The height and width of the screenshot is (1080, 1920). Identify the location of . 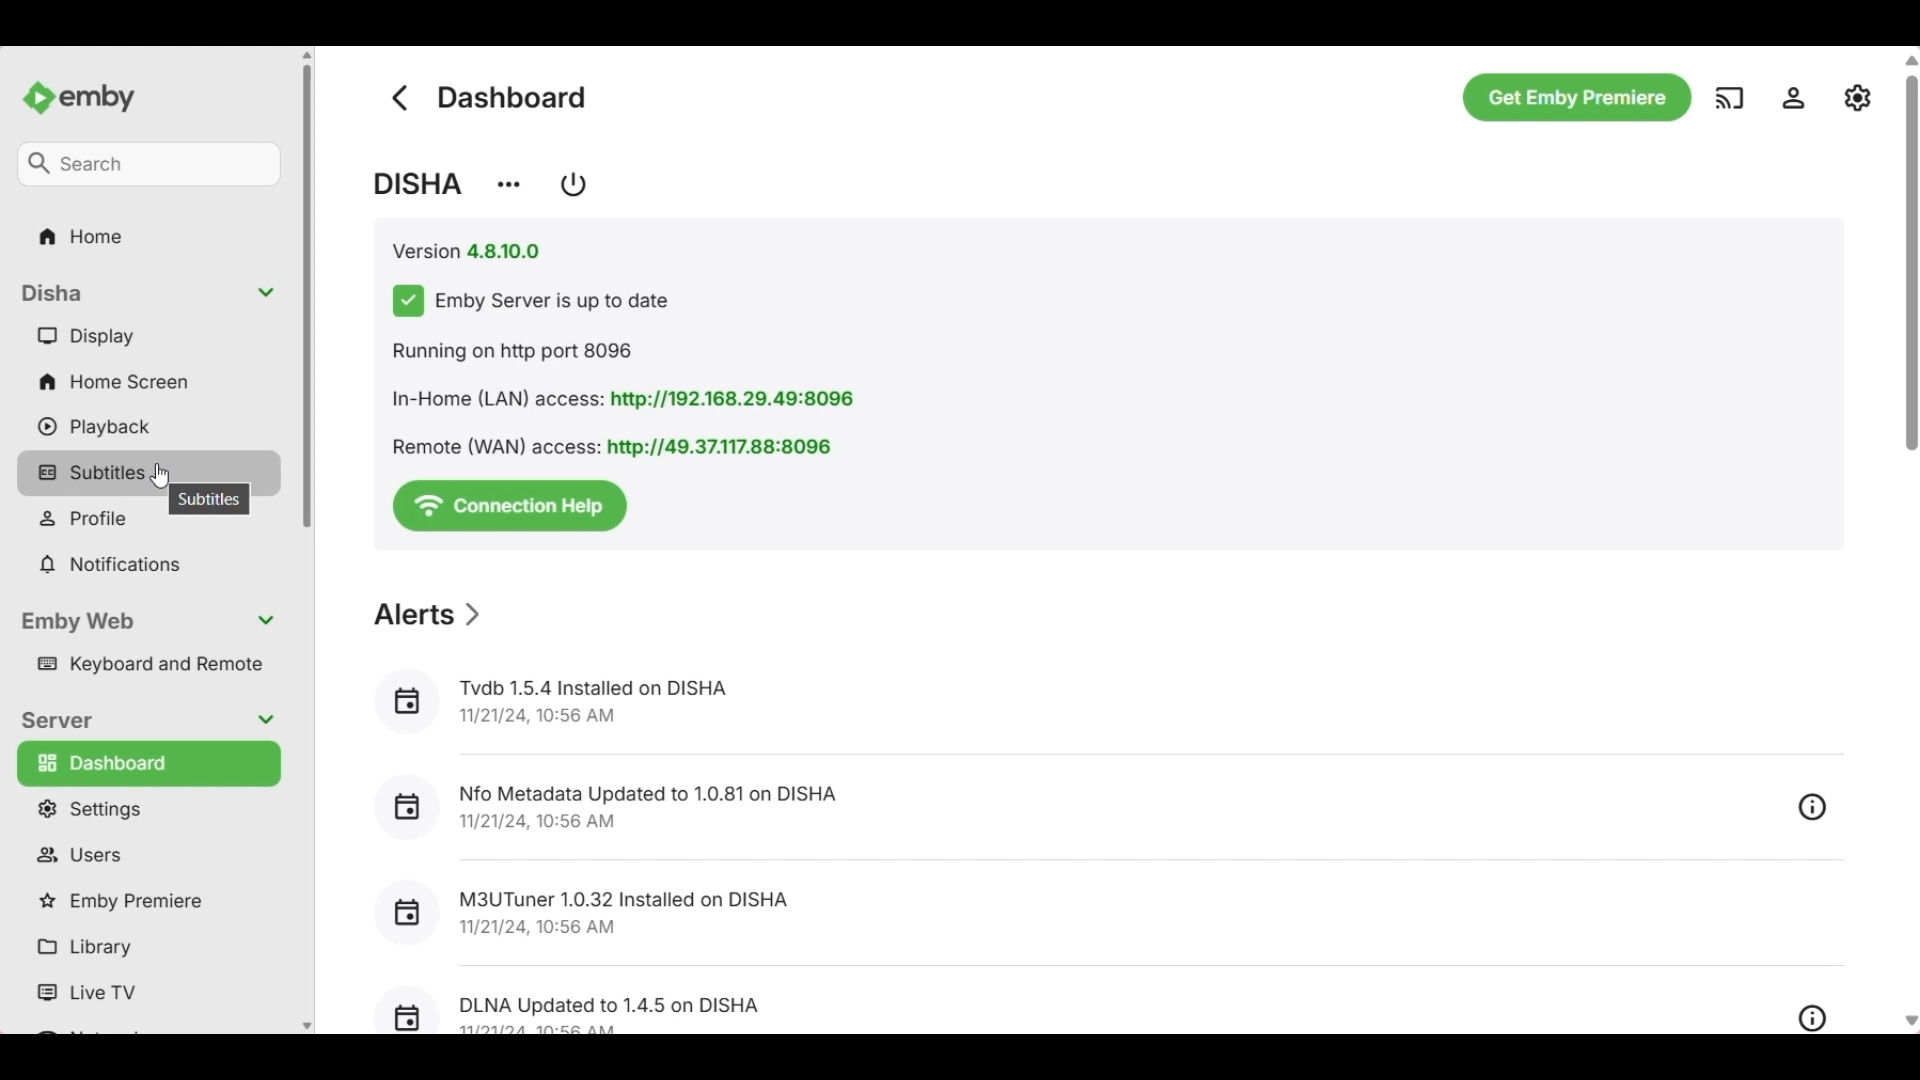
(1018, 916).